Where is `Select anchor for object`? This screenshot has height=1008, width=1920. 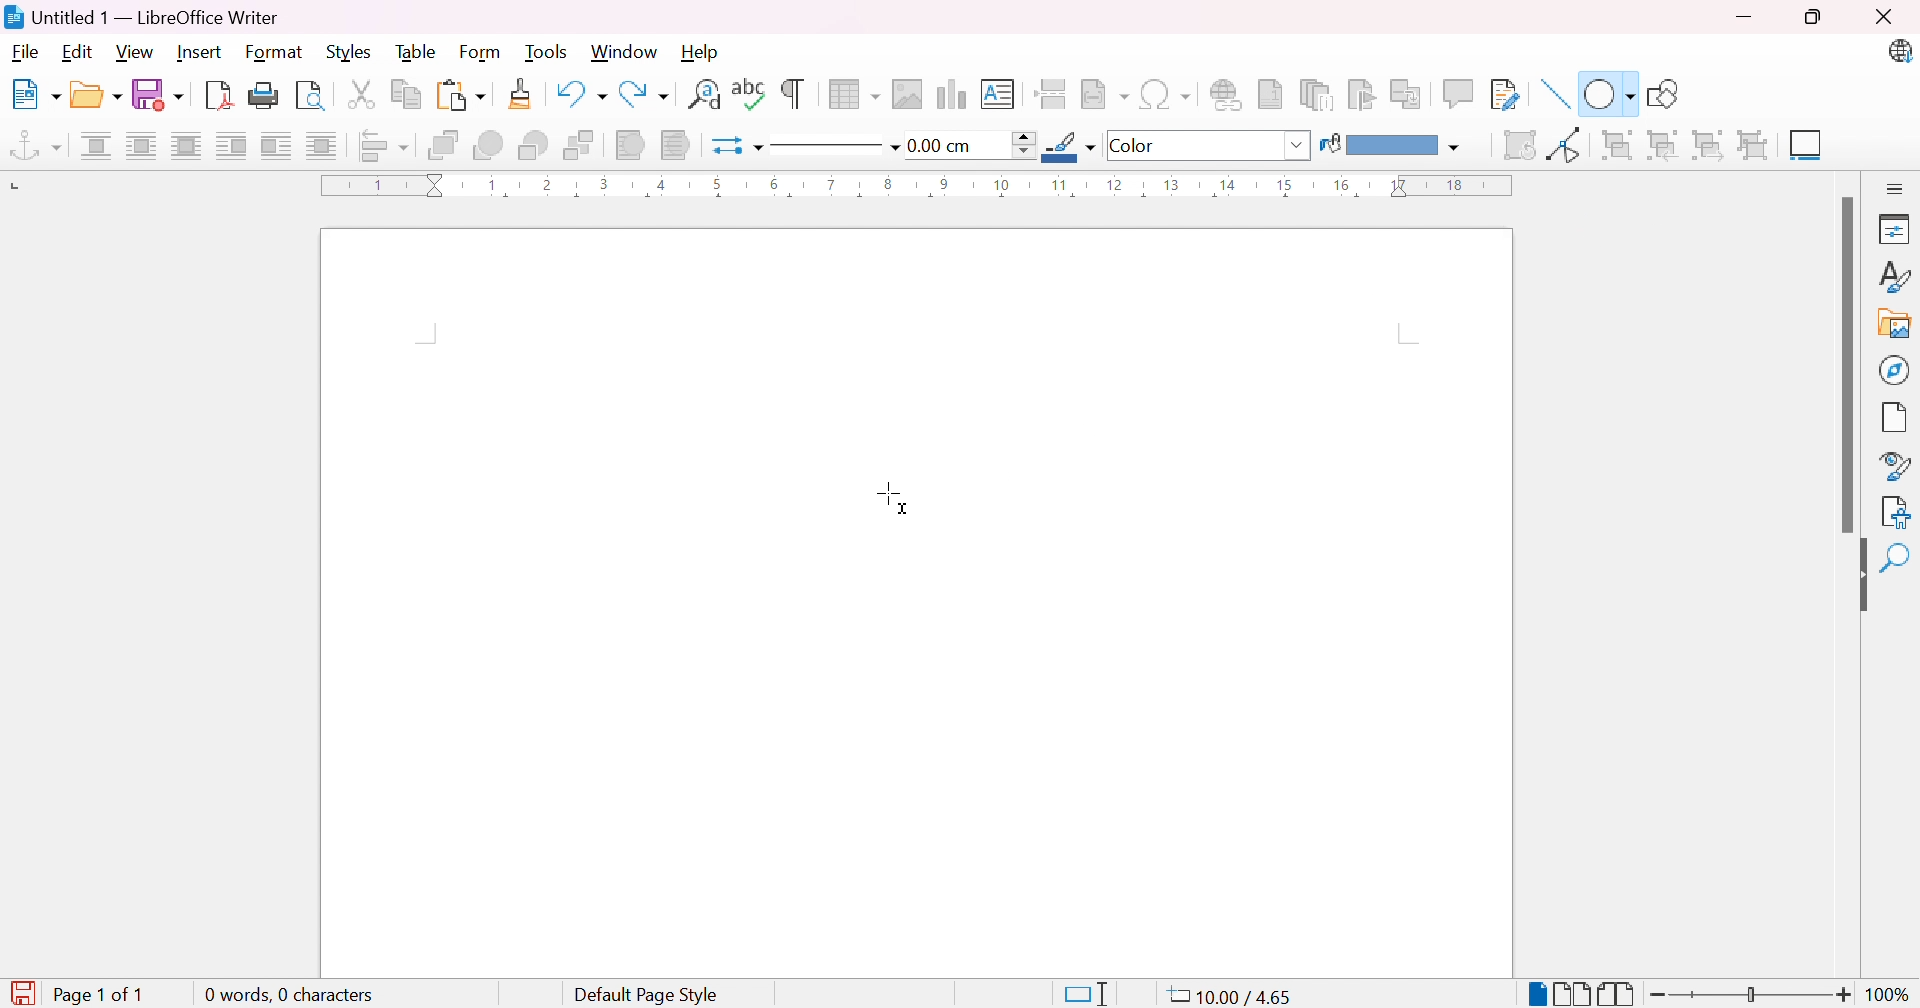
Select anchor for object is located at coordinates (35, 147).